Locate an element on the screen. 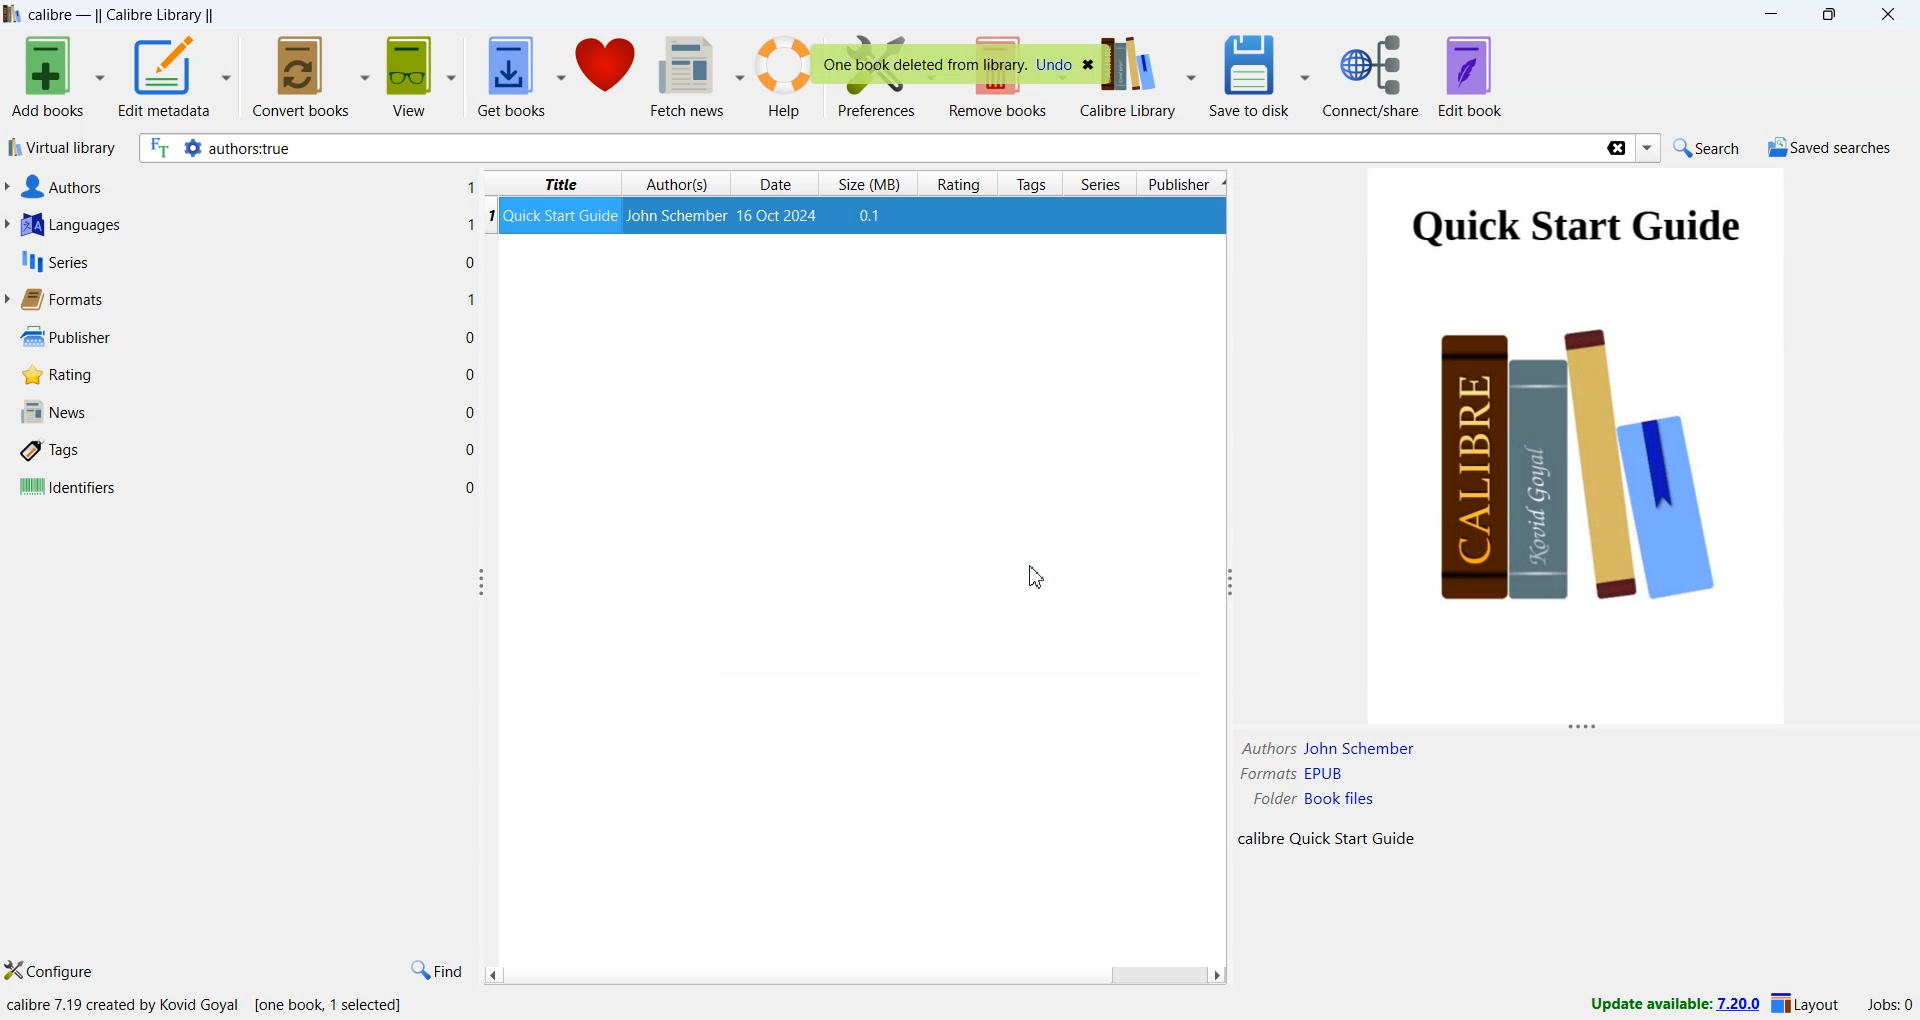 The height and width of the screenshot is (1020, 1920). view is located at coordinates (423, 77).